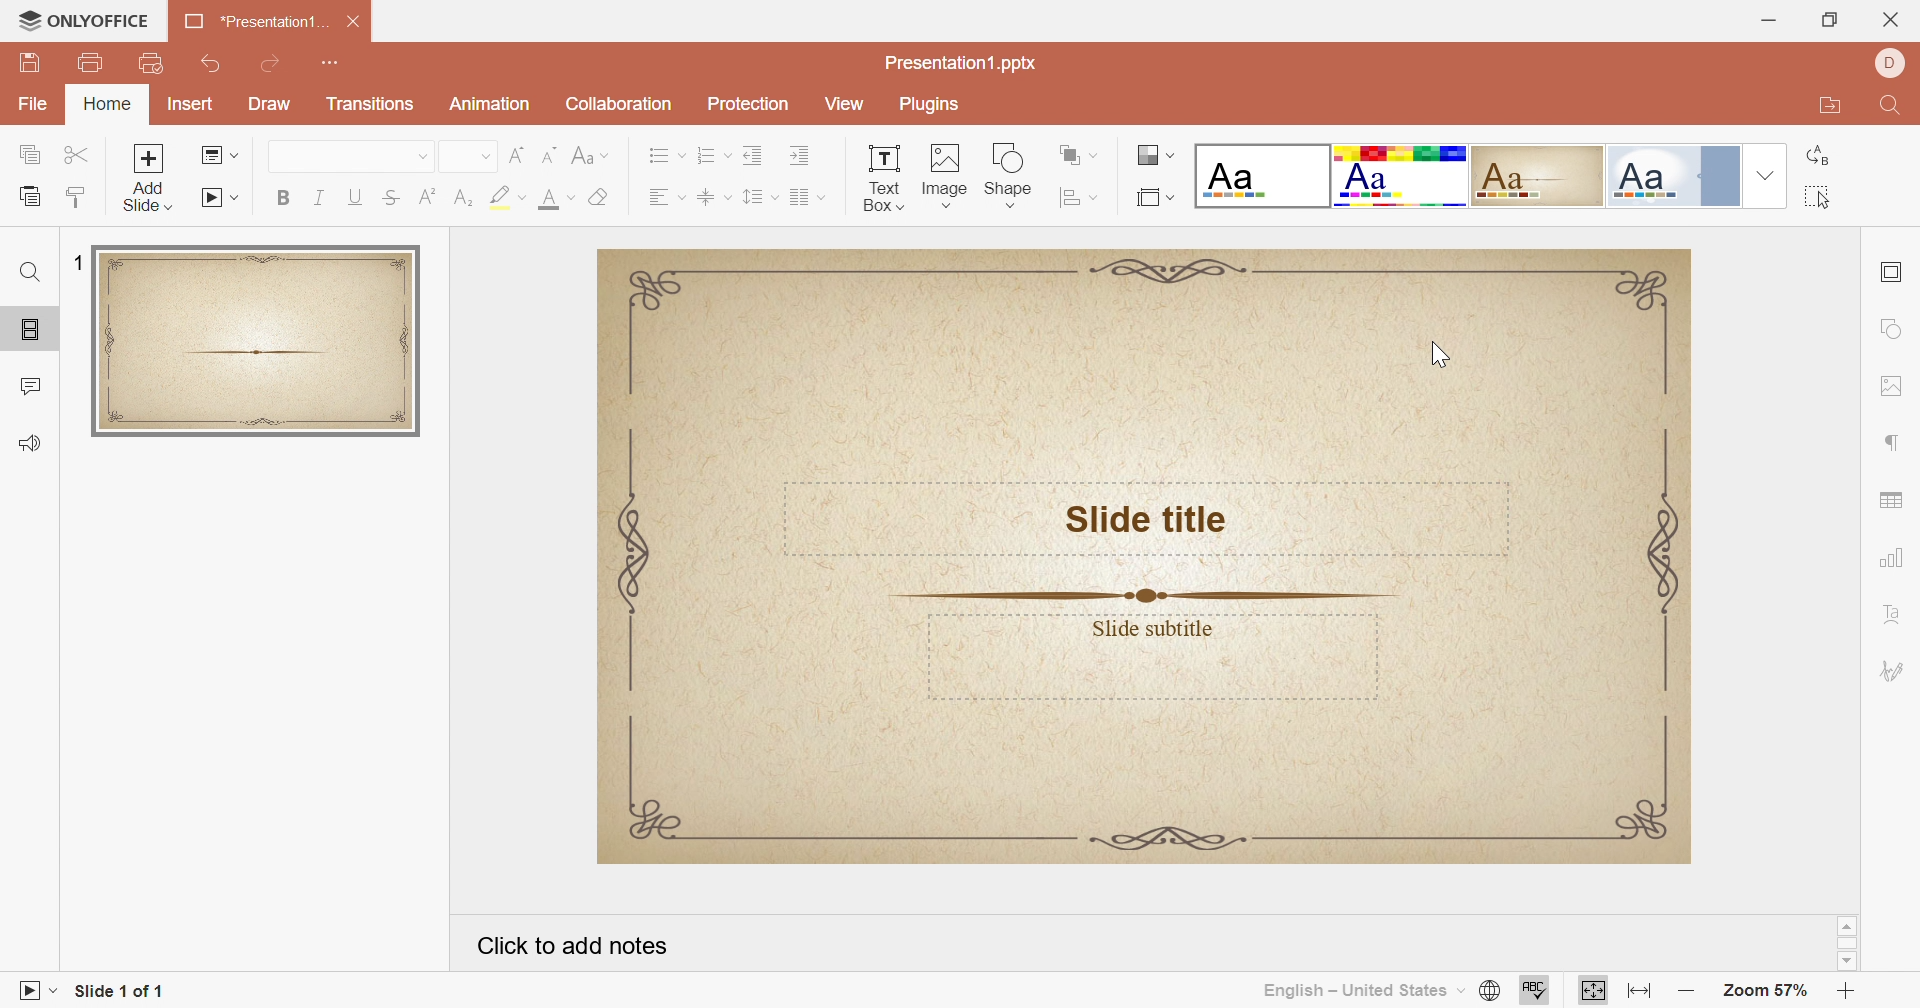  What do you see at coordinates (1093, 195) in the screenshot?
I see `Drop Down` at bounding box center [1093, 195].